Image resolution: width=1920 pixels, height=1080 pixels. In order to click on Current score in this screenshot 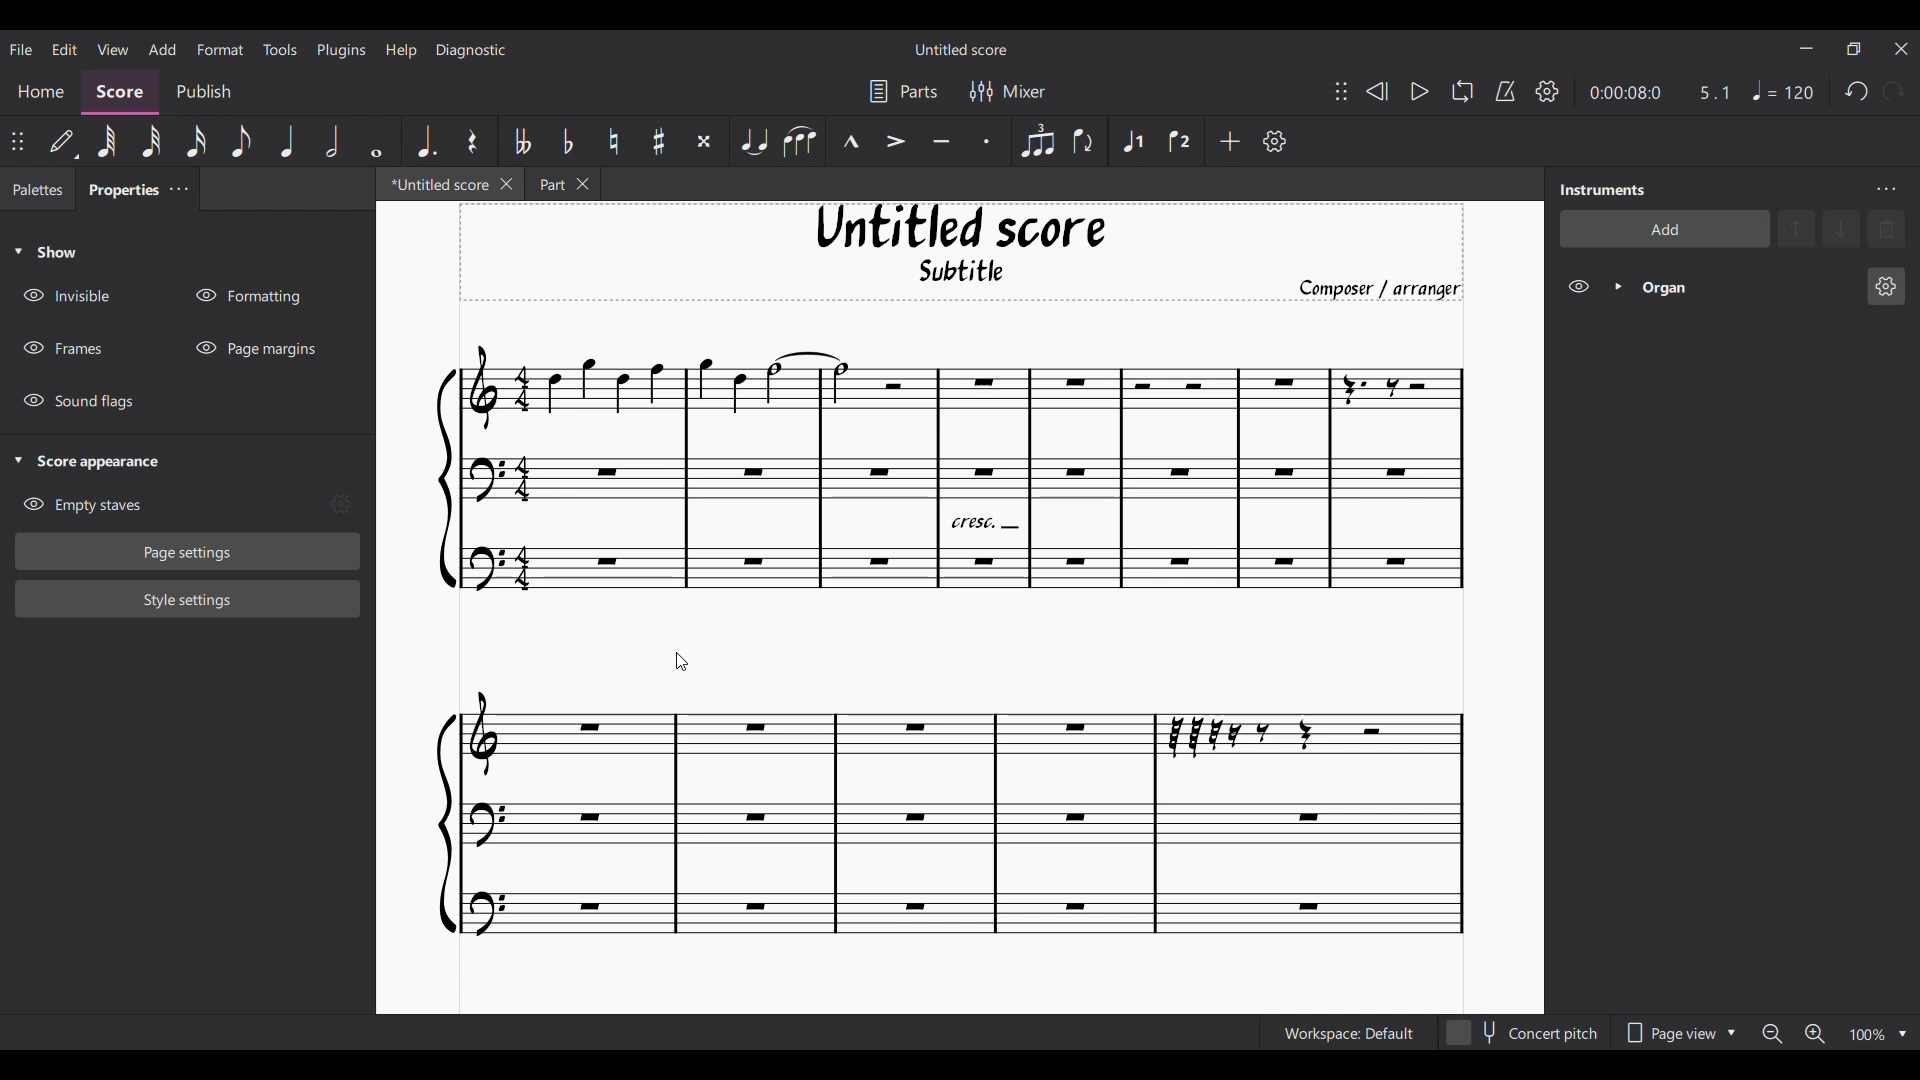, I will do `click(951, 643)`.